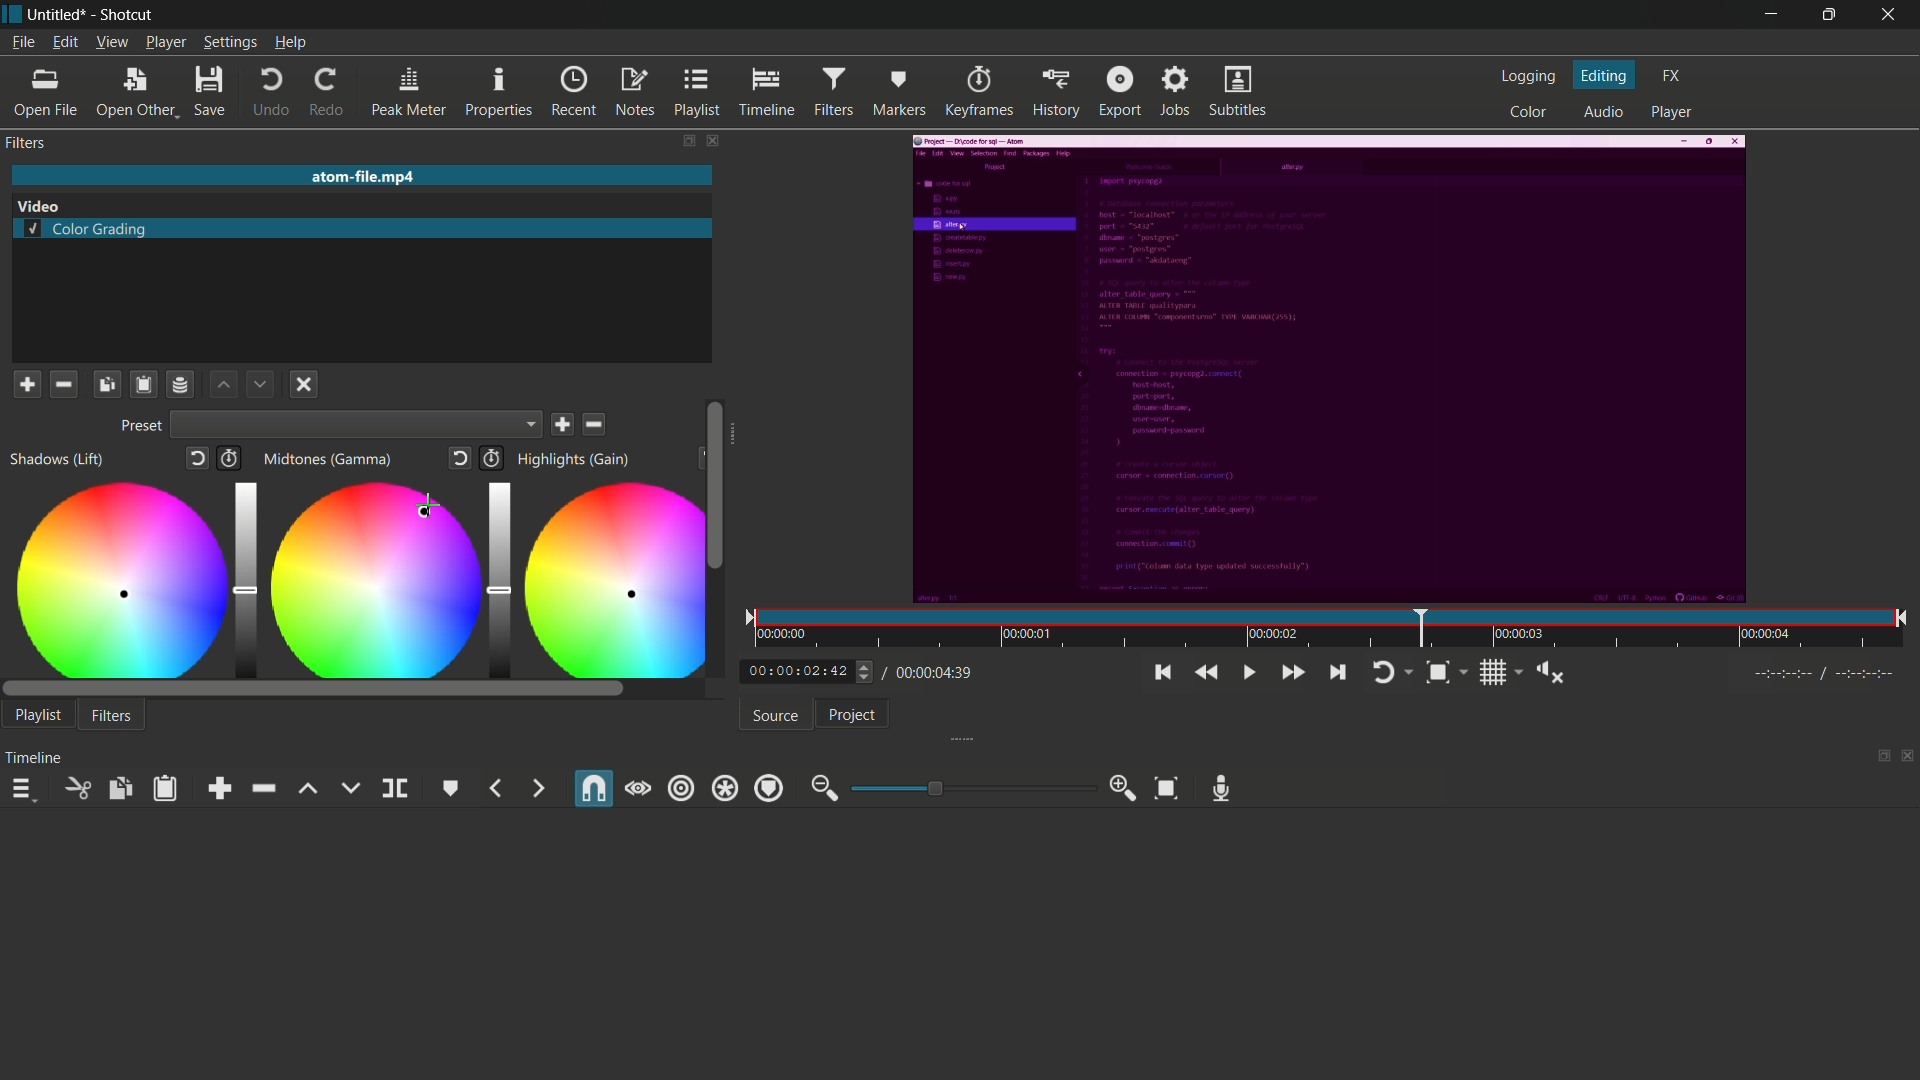 This screenshot has height=1080, width=1920. What do you see at coordinates (1121, 90) in the screenshot?
I see `export` at bounding box center [1121, 90].